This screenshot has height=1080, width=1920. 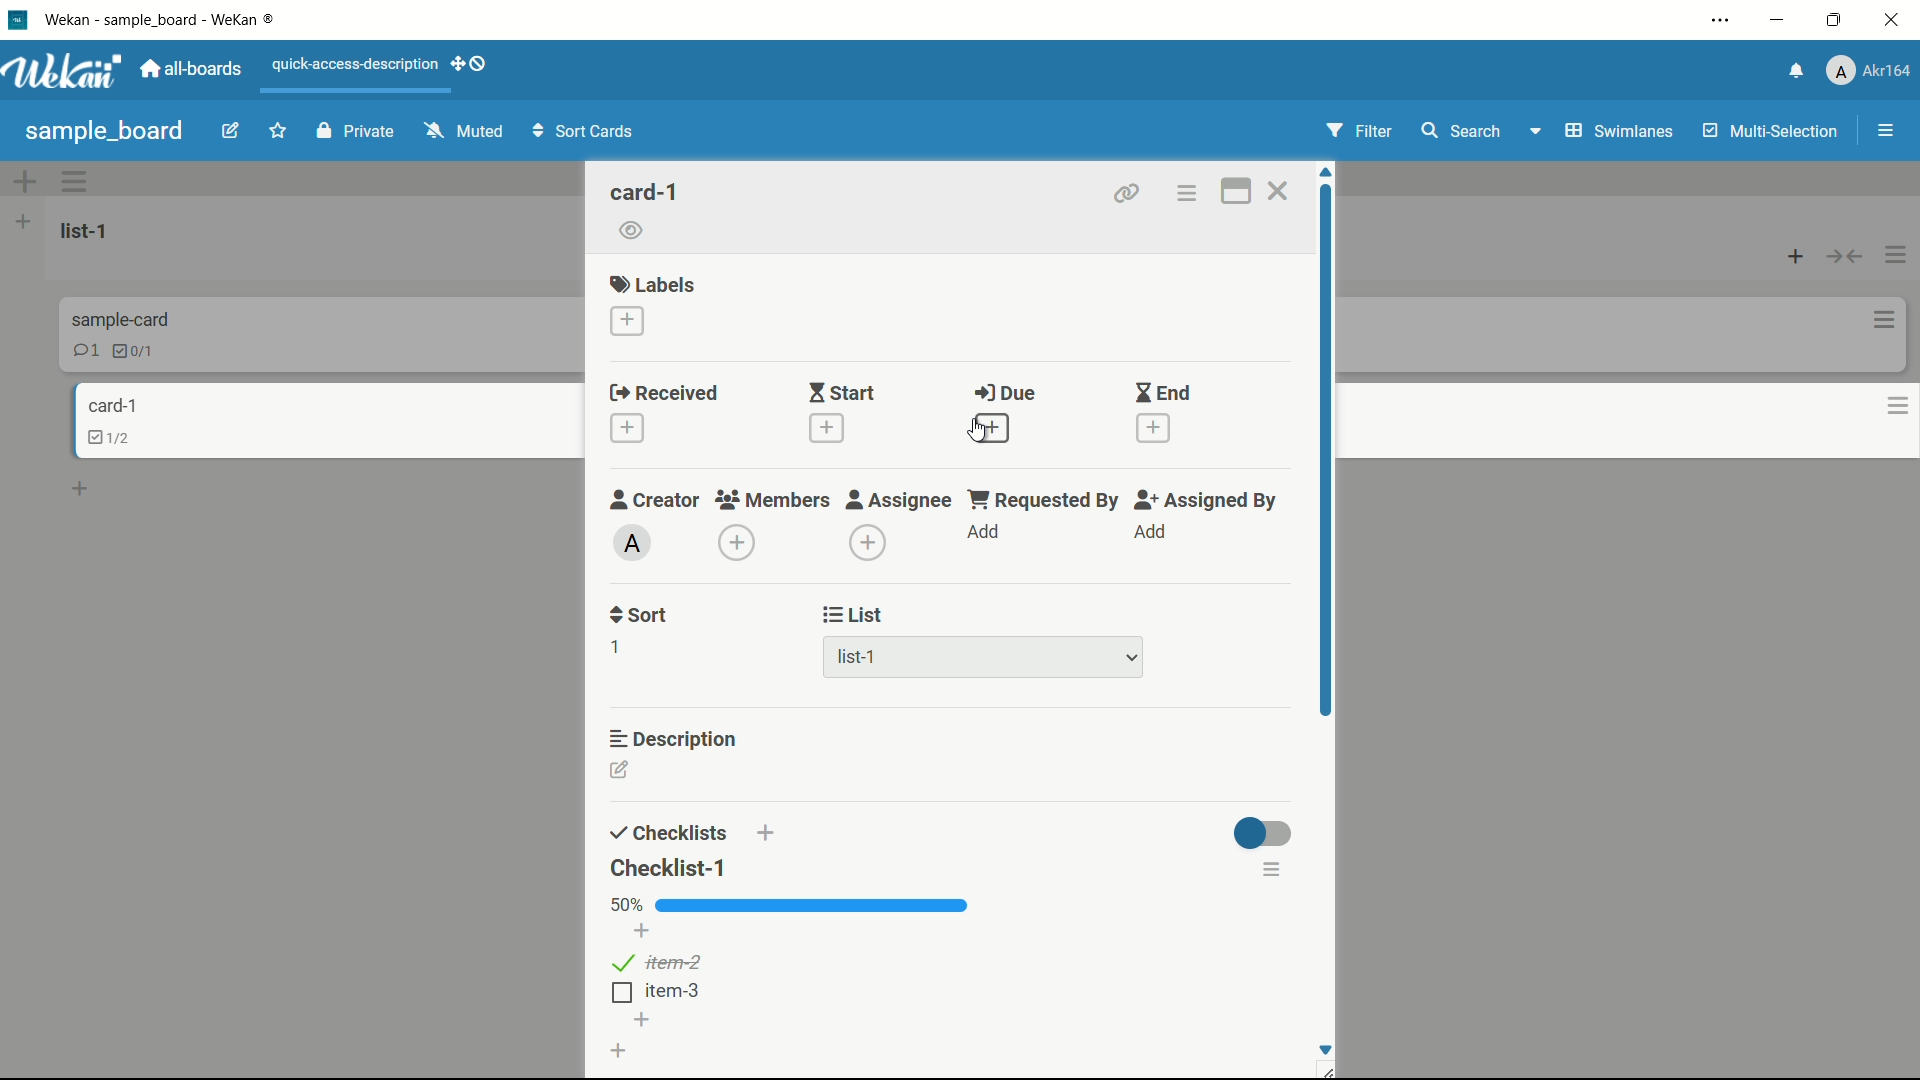 What do you see at coordinates (643, 1019) in the screenshot?
I see `add item` at bounding box center [643, 1019].